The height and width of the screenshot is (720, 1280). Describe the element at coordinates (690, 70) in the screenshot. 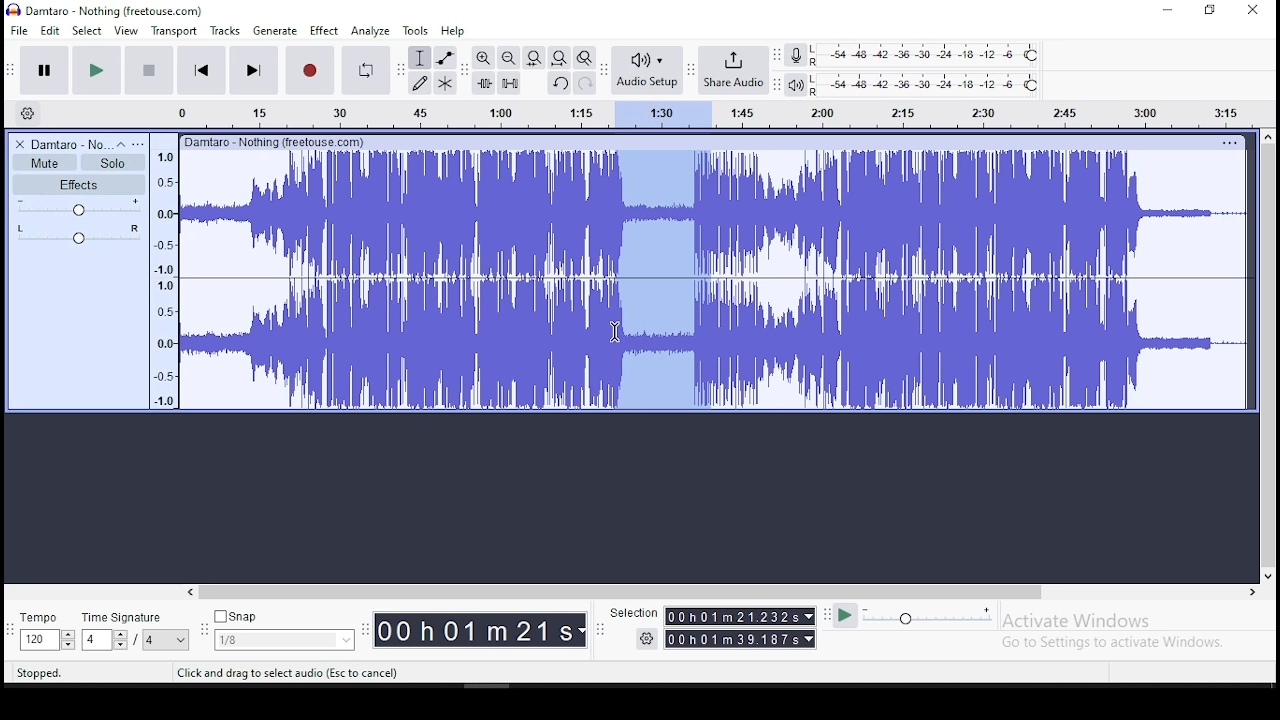

I see `` at that location.